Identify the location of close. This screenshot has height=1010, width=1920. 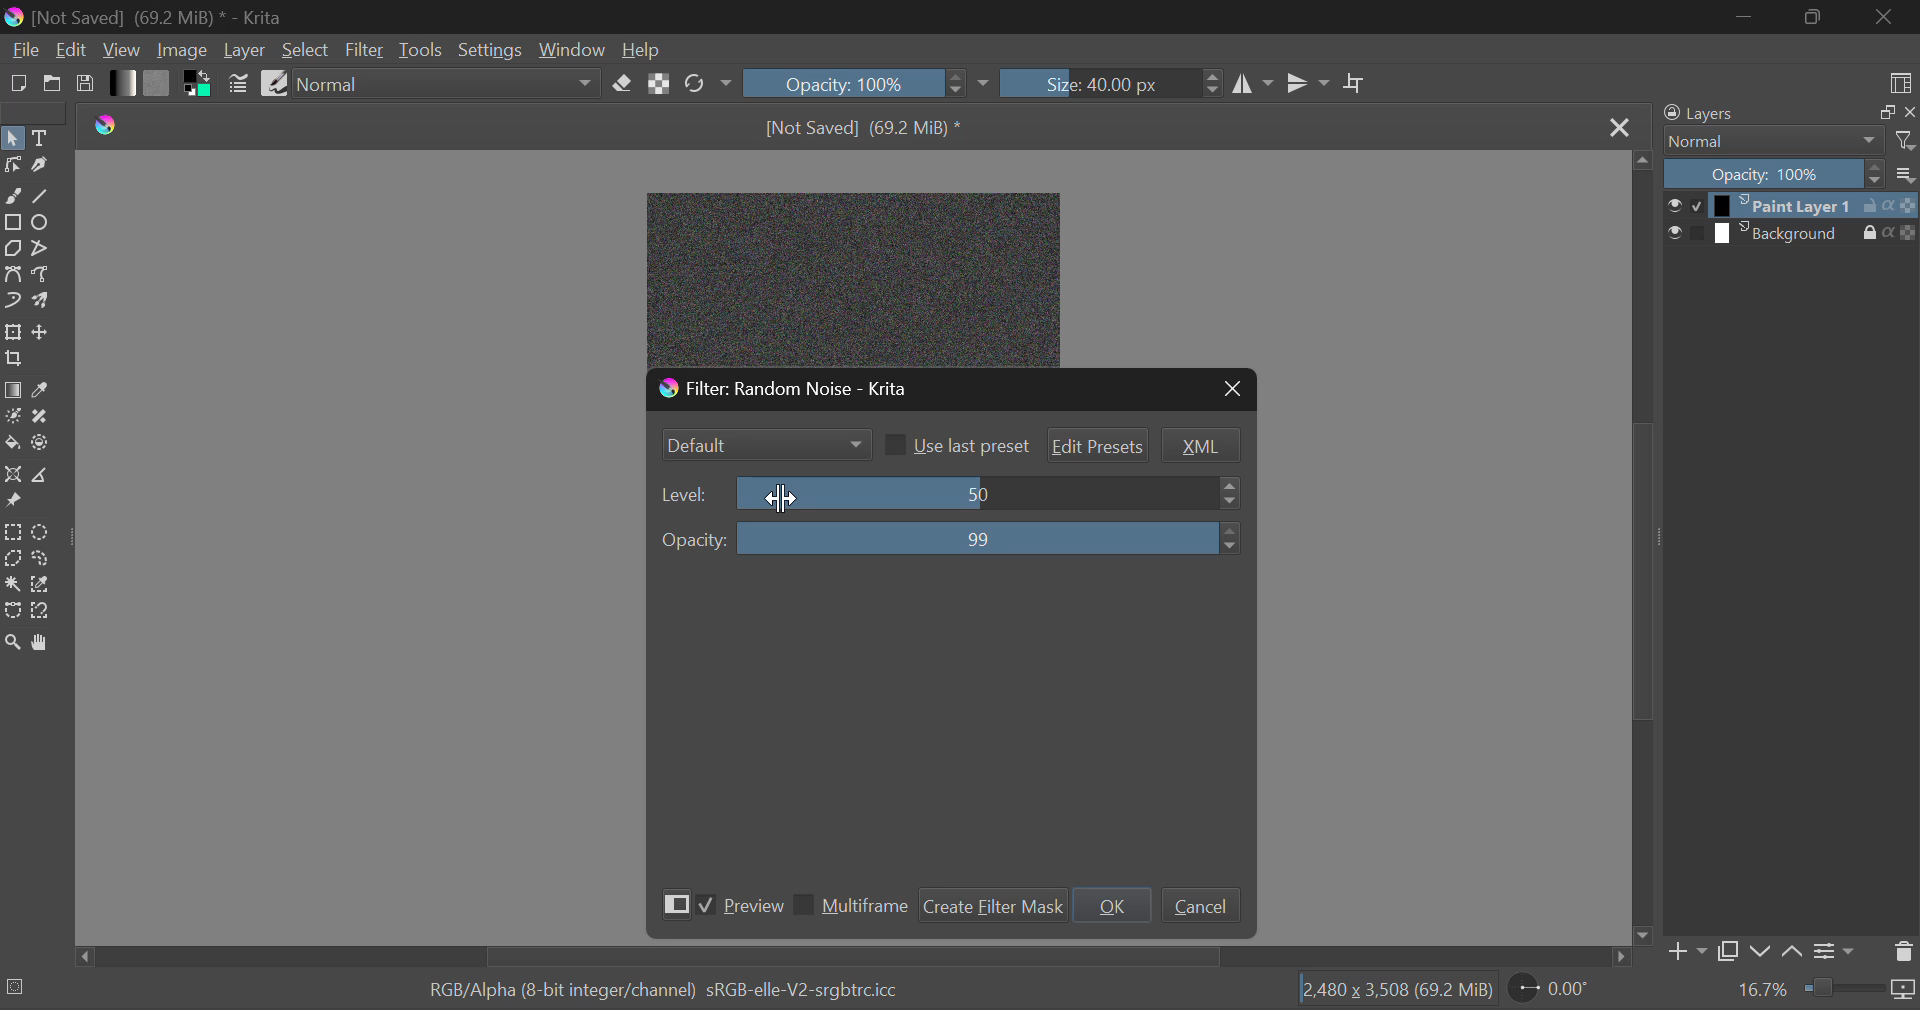
(1908, 113).